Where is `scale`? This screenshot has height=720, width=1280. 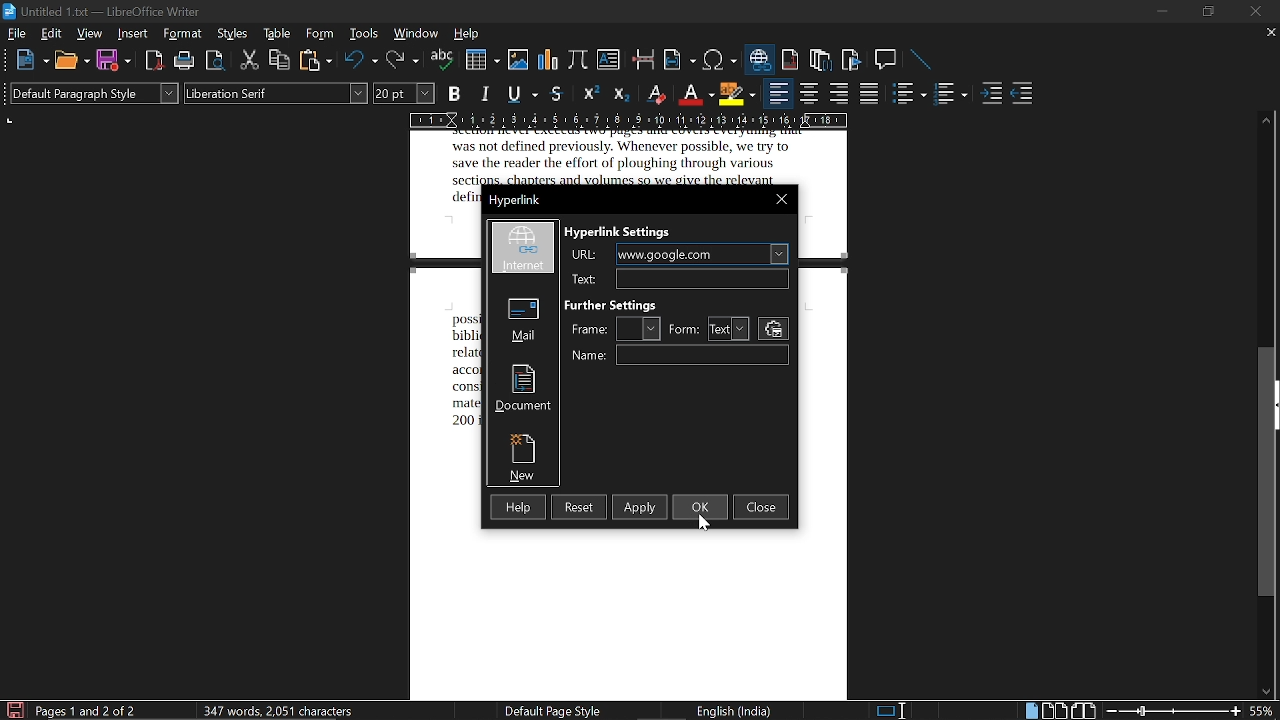
scale is located at coordinates (629, 119).